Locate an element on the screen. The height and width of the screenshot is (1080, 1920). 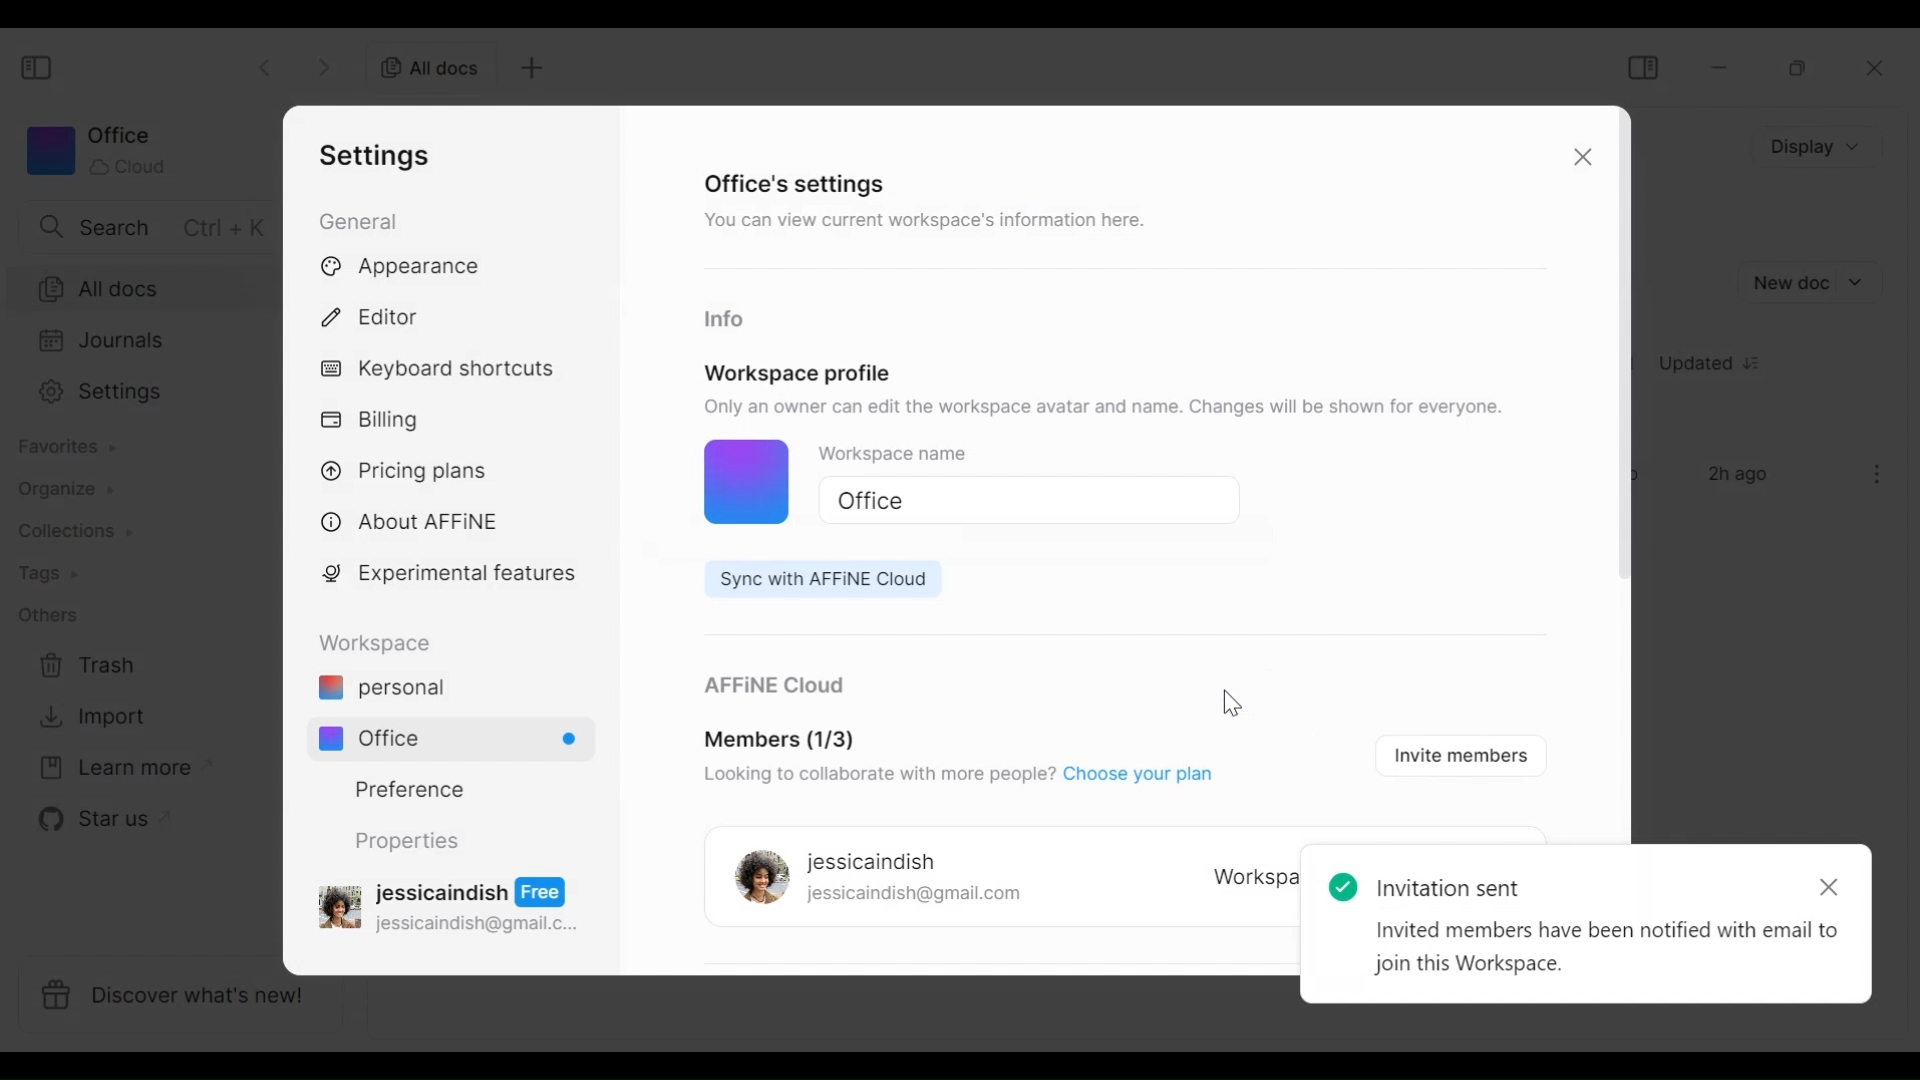
Import is located at coordinates (89, 717).